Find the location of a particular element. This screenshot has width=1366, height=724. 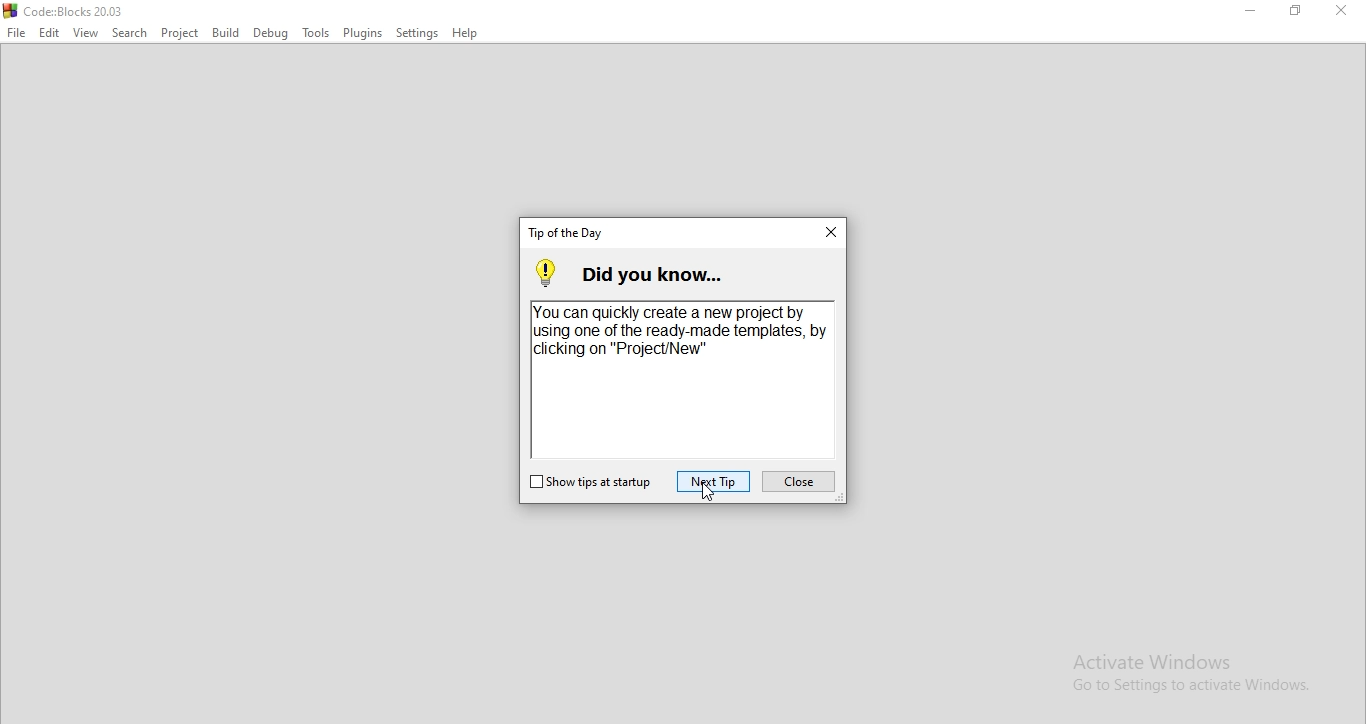

Plugins  is located at coordinates (363, 30).